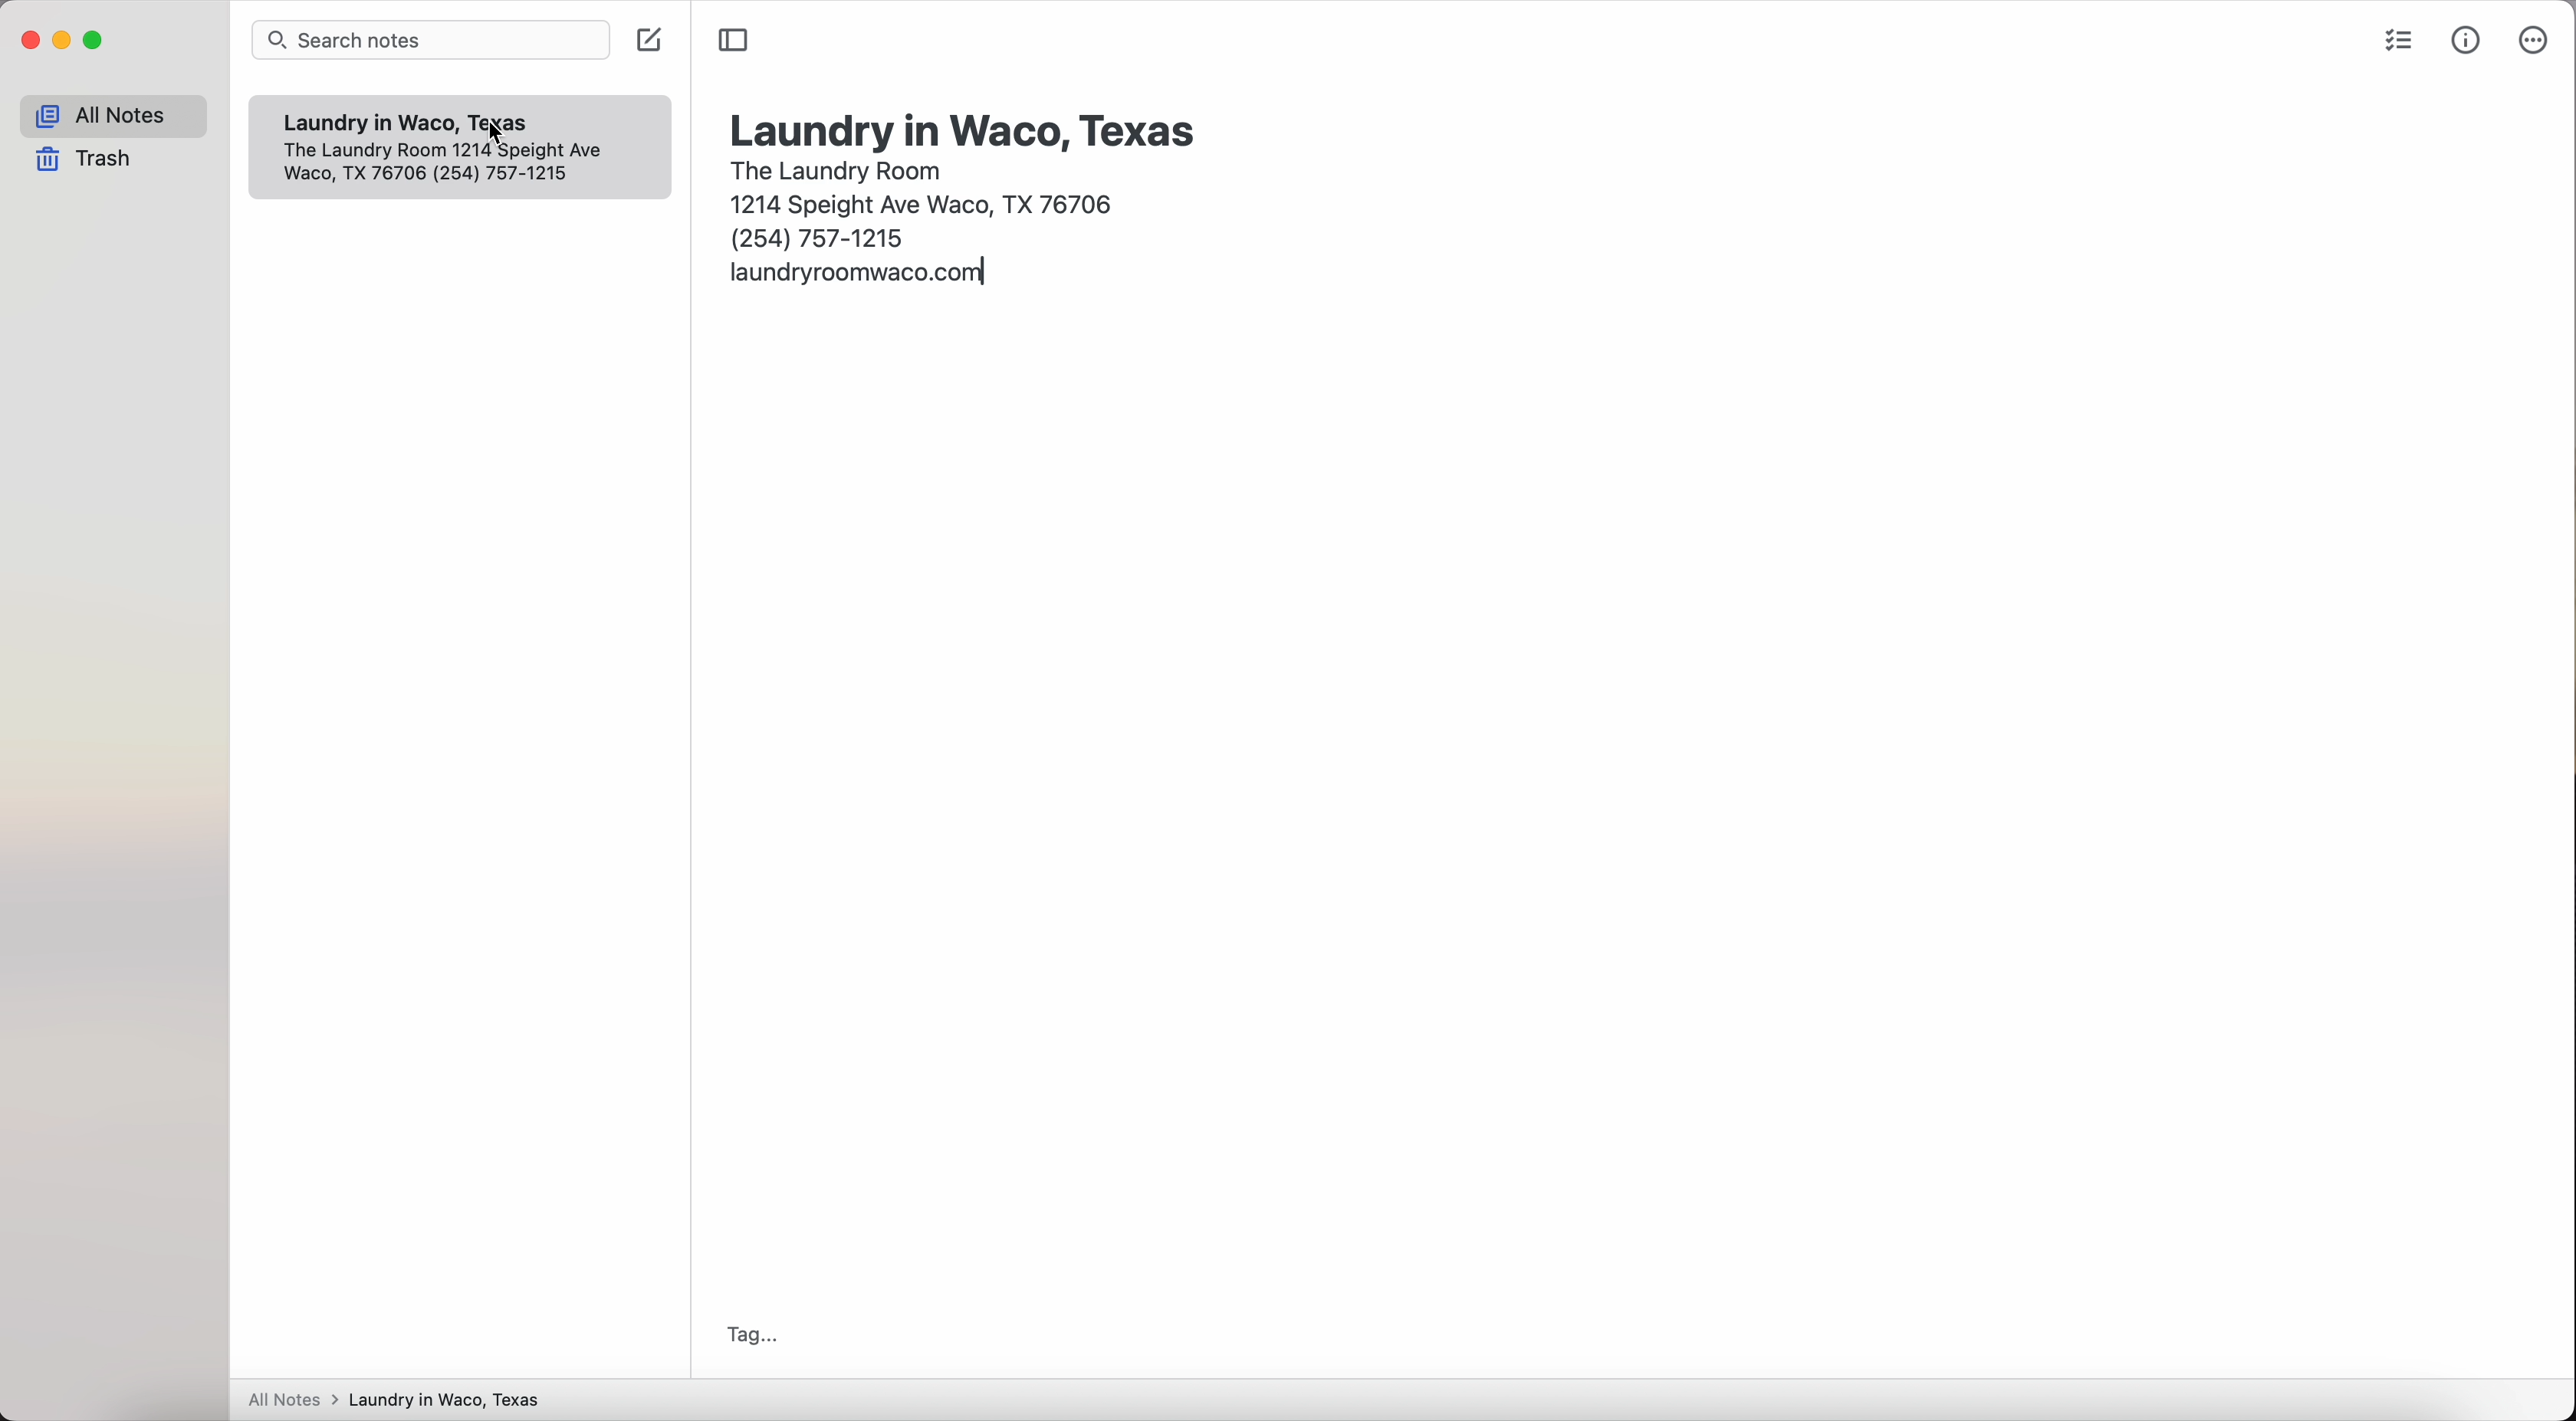 The height and width of the screenshot is (1421, 2576). What do you see at coordinates (90, 161) in the screenshot?
I see `trash` at bounding box center [90, 161].